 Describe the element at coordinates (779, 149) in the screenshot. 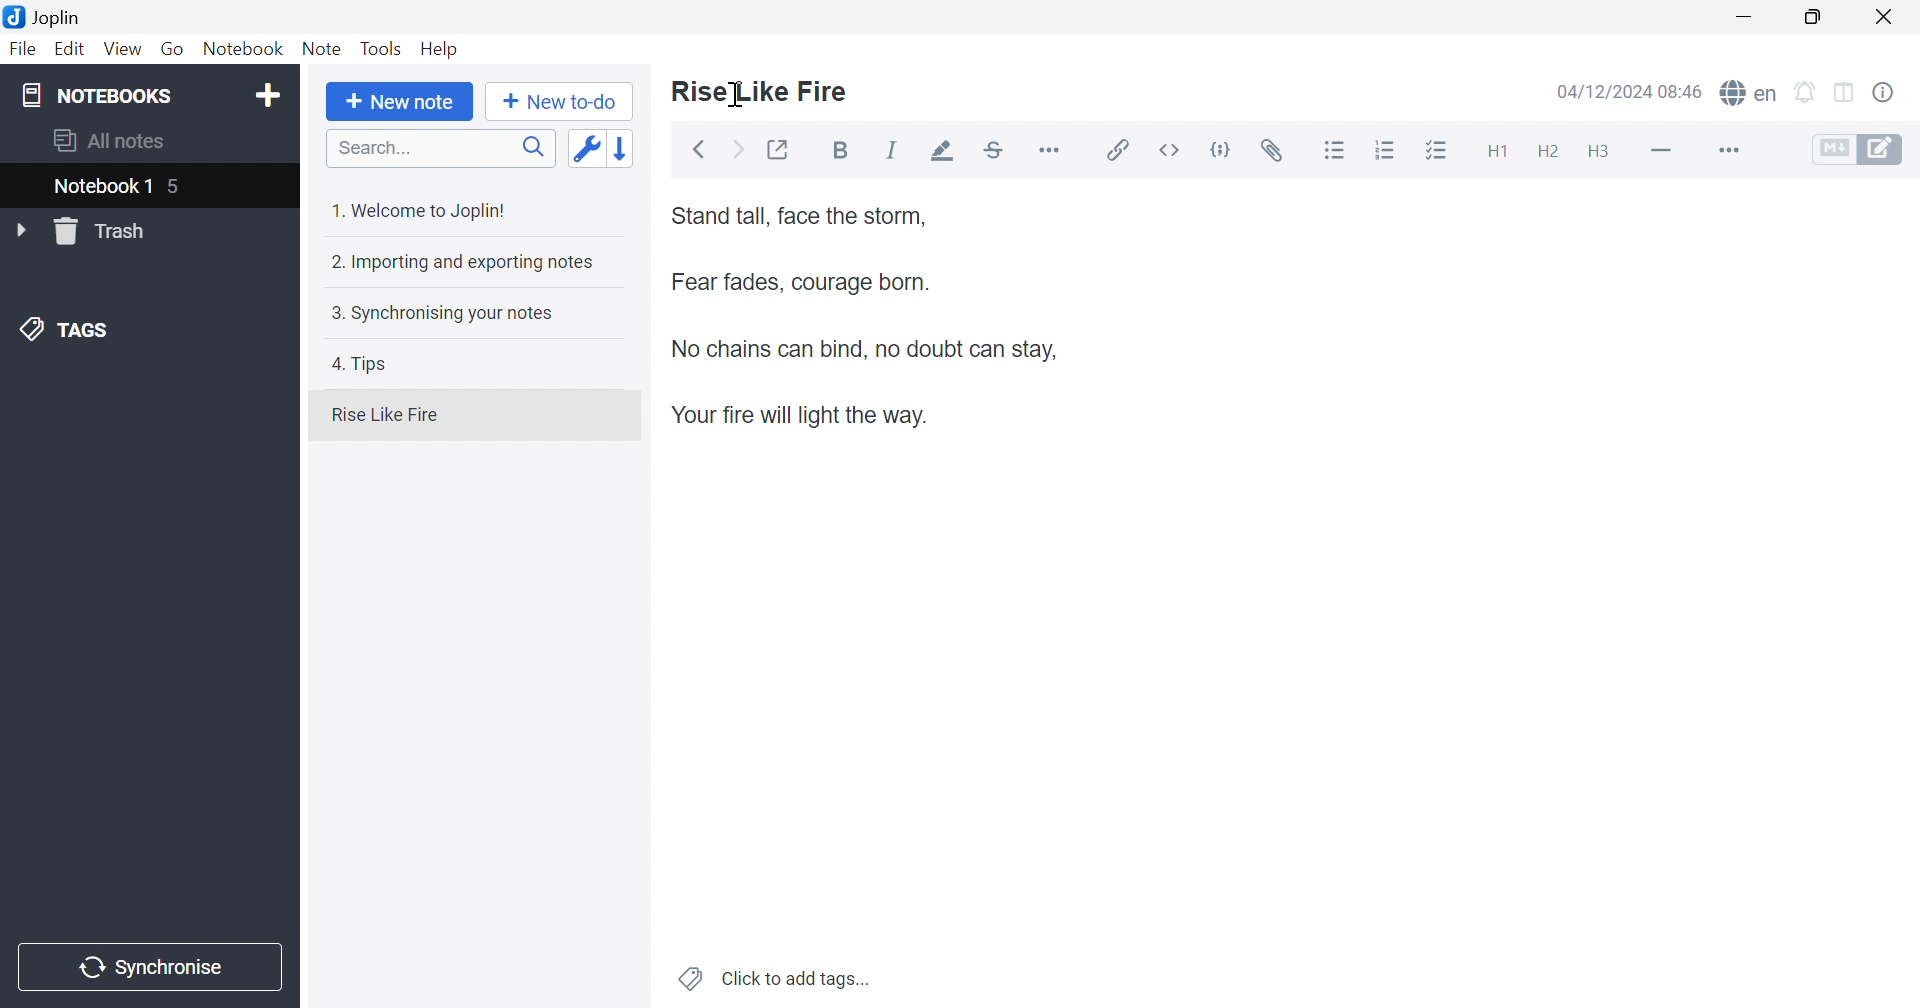

I see `Toggle external editing` at that location.